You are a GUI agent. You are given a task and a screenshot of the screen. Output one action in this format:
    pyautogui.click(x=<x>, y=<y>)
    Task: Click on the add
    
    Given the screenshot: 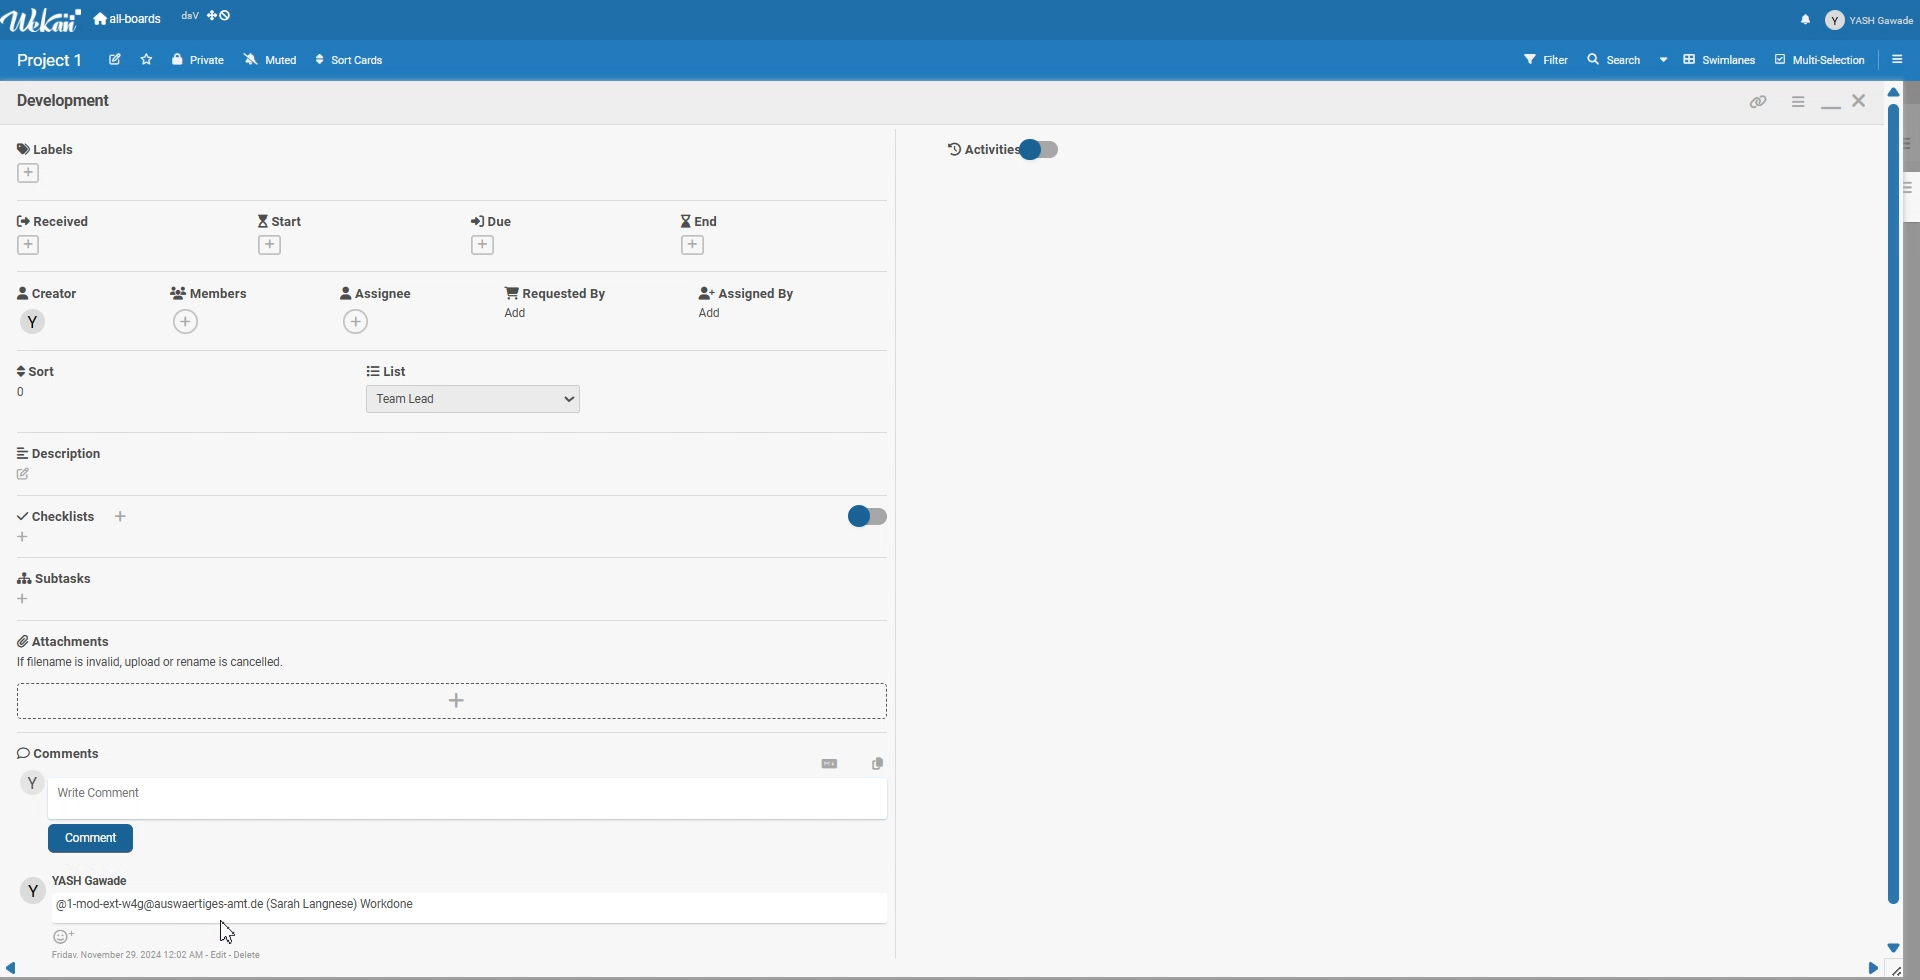 What is the action you would take?
    pyautogui.click(x=269, y=244)
    